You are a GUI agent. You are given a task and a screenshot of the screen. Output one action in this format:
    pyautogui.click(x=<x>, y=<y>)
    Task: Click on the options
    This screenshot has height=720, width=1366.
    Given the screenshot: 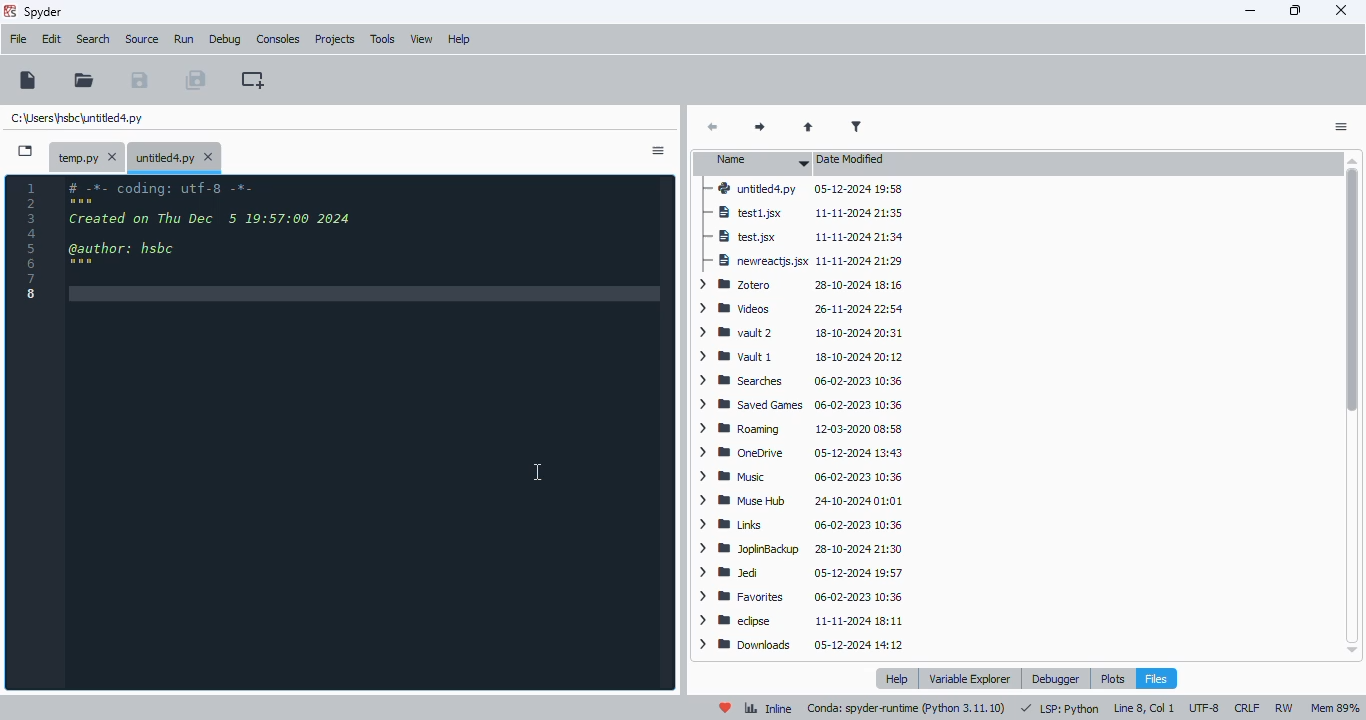 What is the action you would take?
    pyautogui.click(x=1341, y=127)
    